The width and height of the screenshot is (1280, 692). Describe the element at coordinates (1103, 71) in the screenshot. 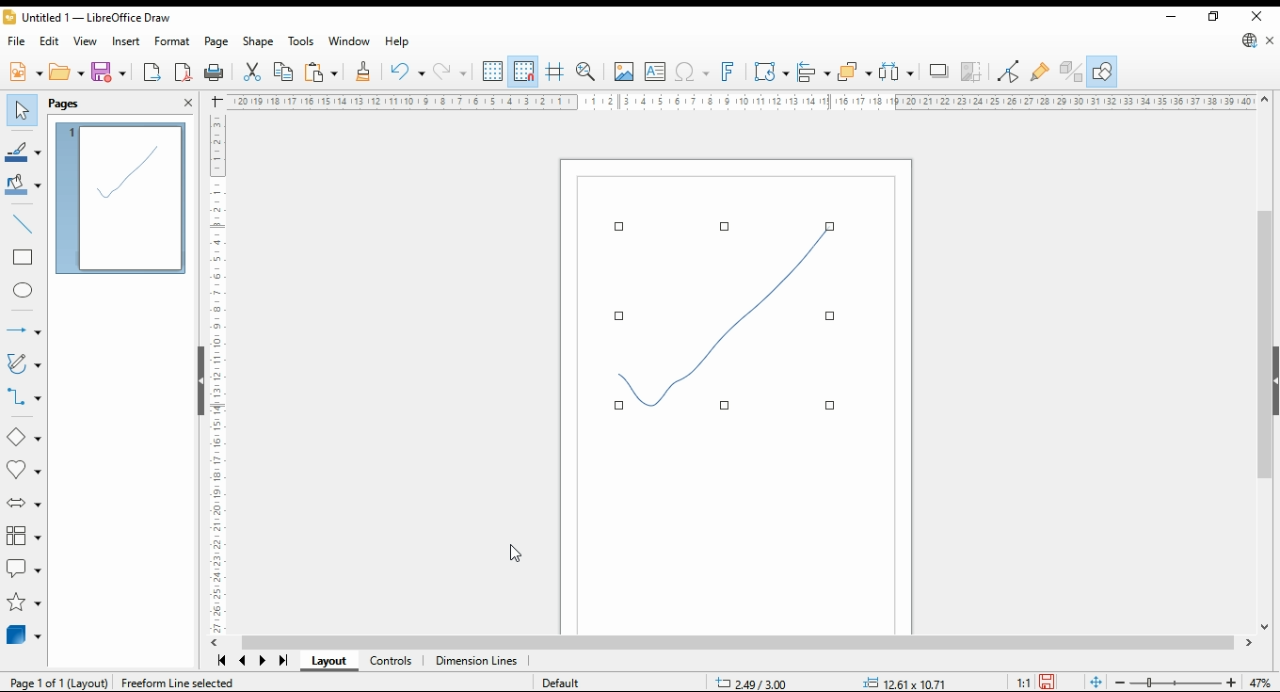

I see `show draw functions` at that location.